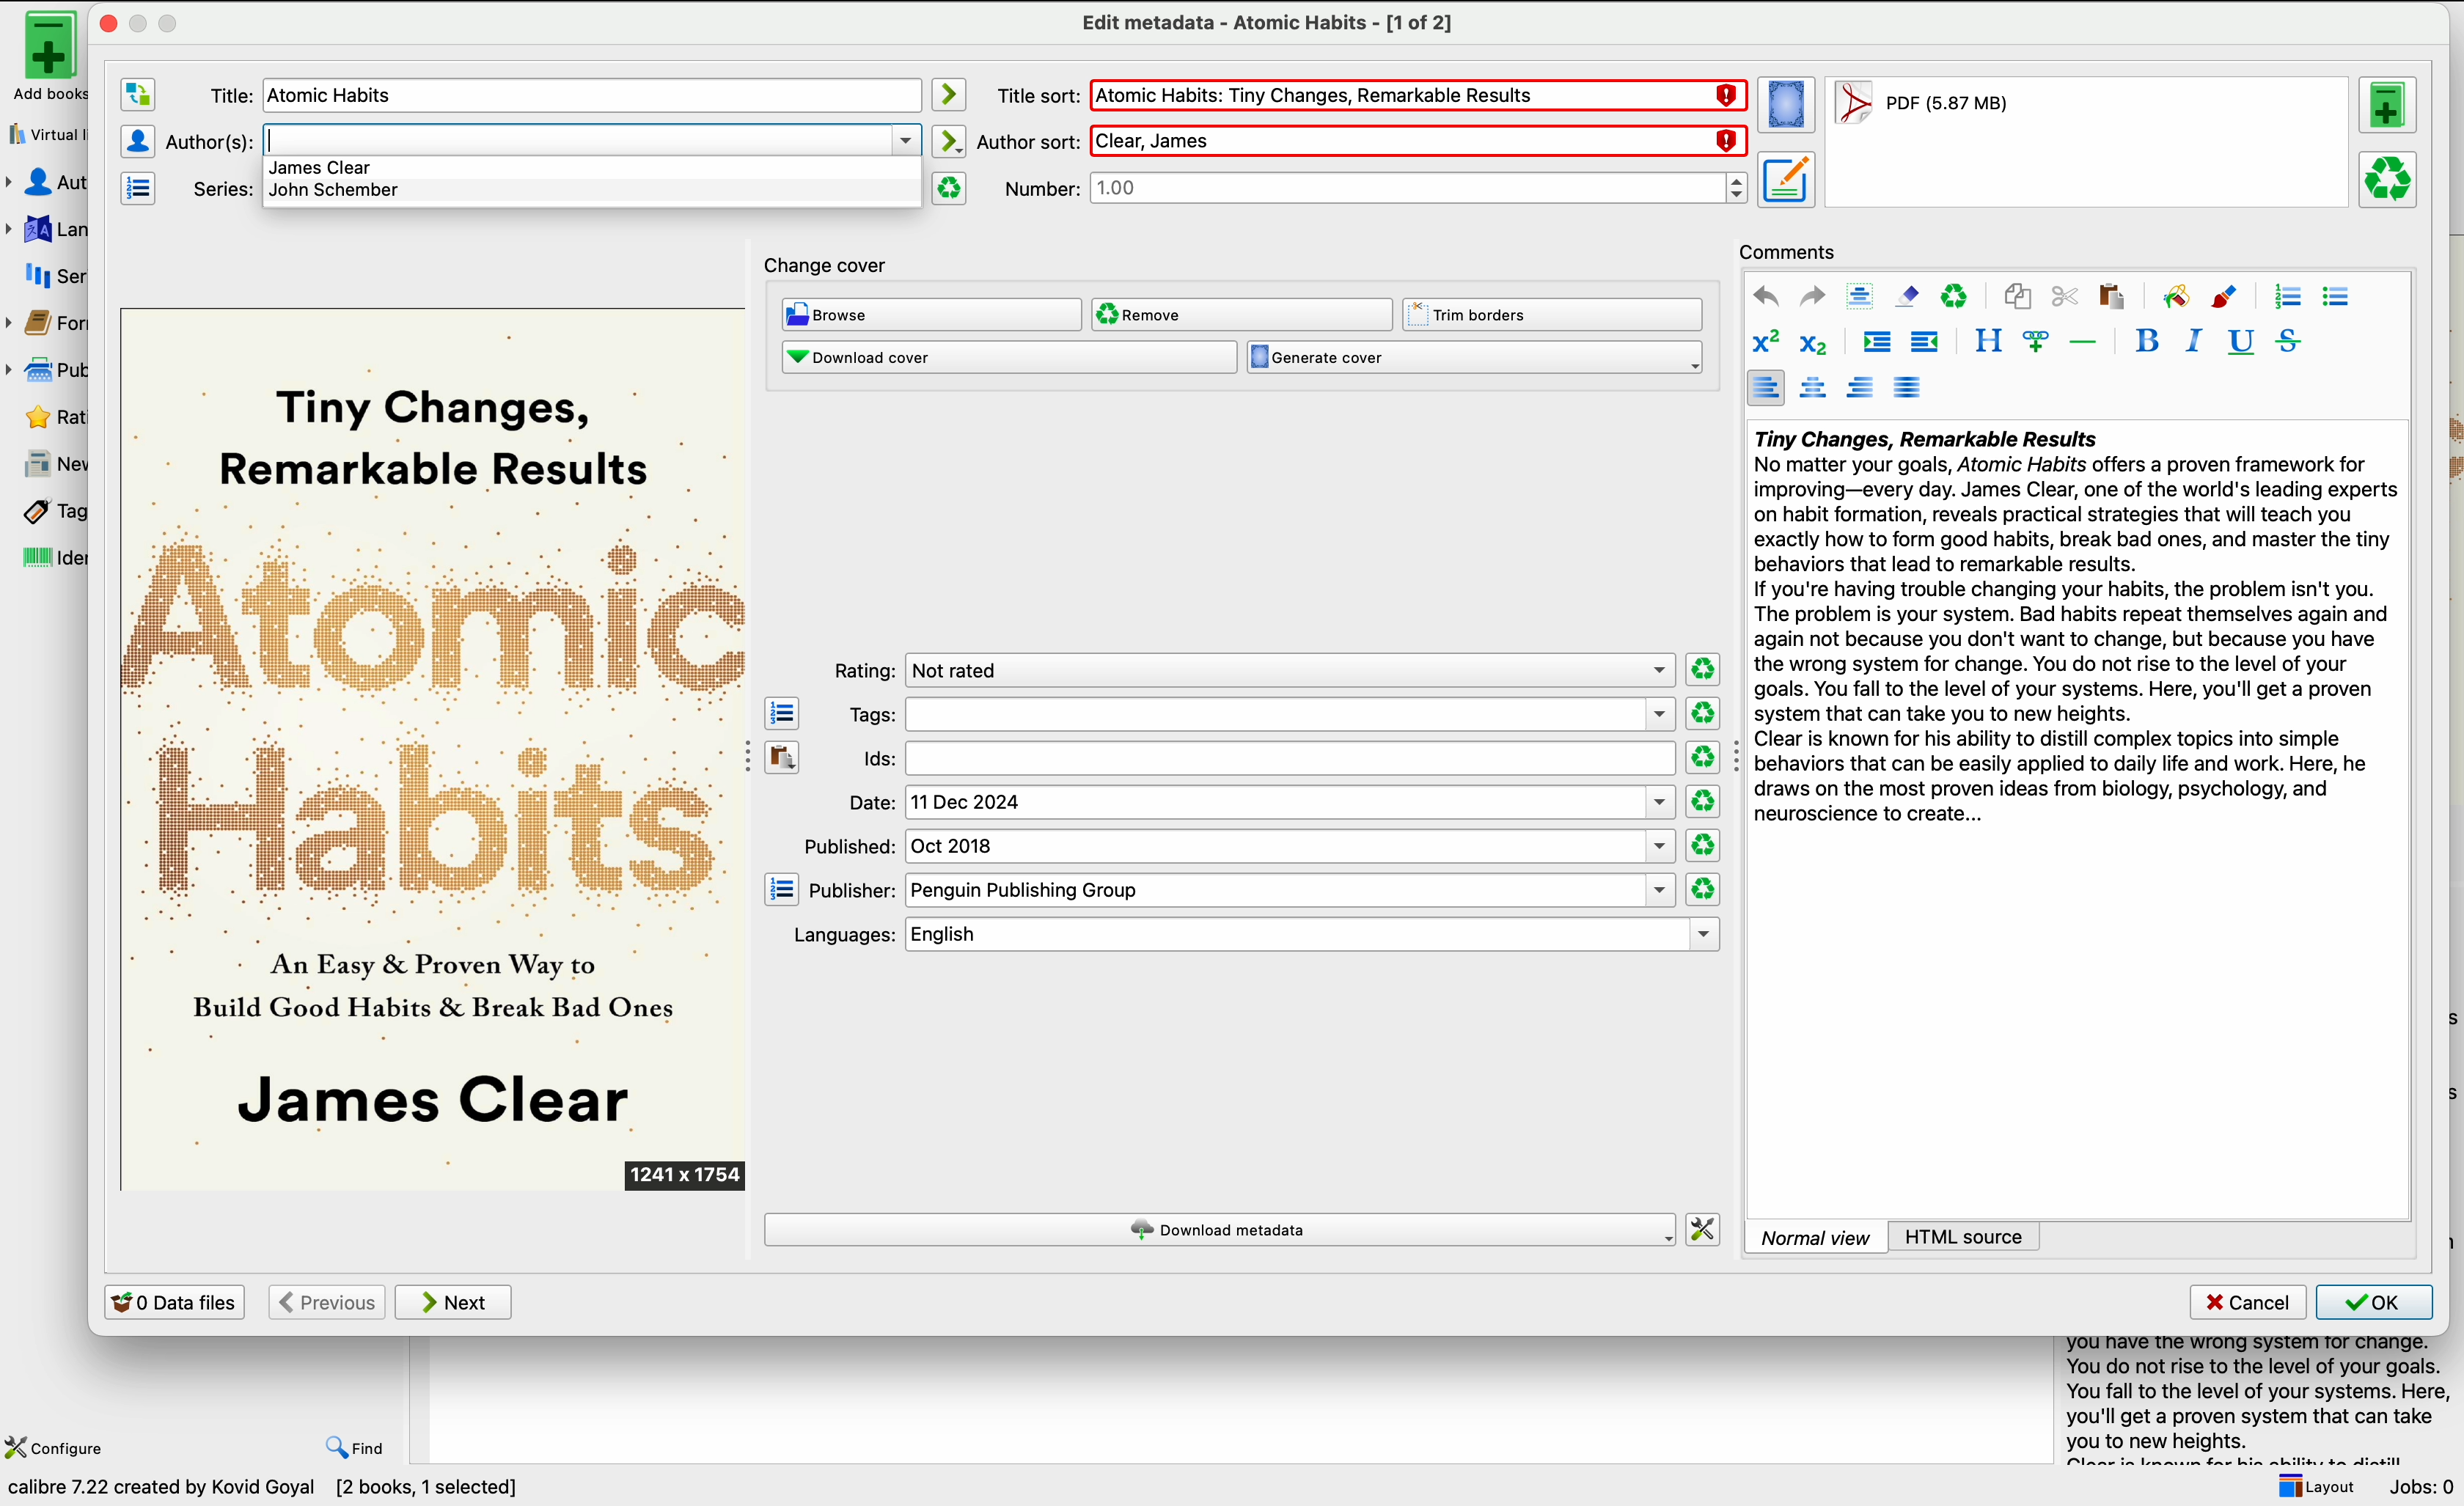  What do you see at coordinates (2084, 341) in the screenshot?
I see `insert separator` at bounding box center [2084, 341].